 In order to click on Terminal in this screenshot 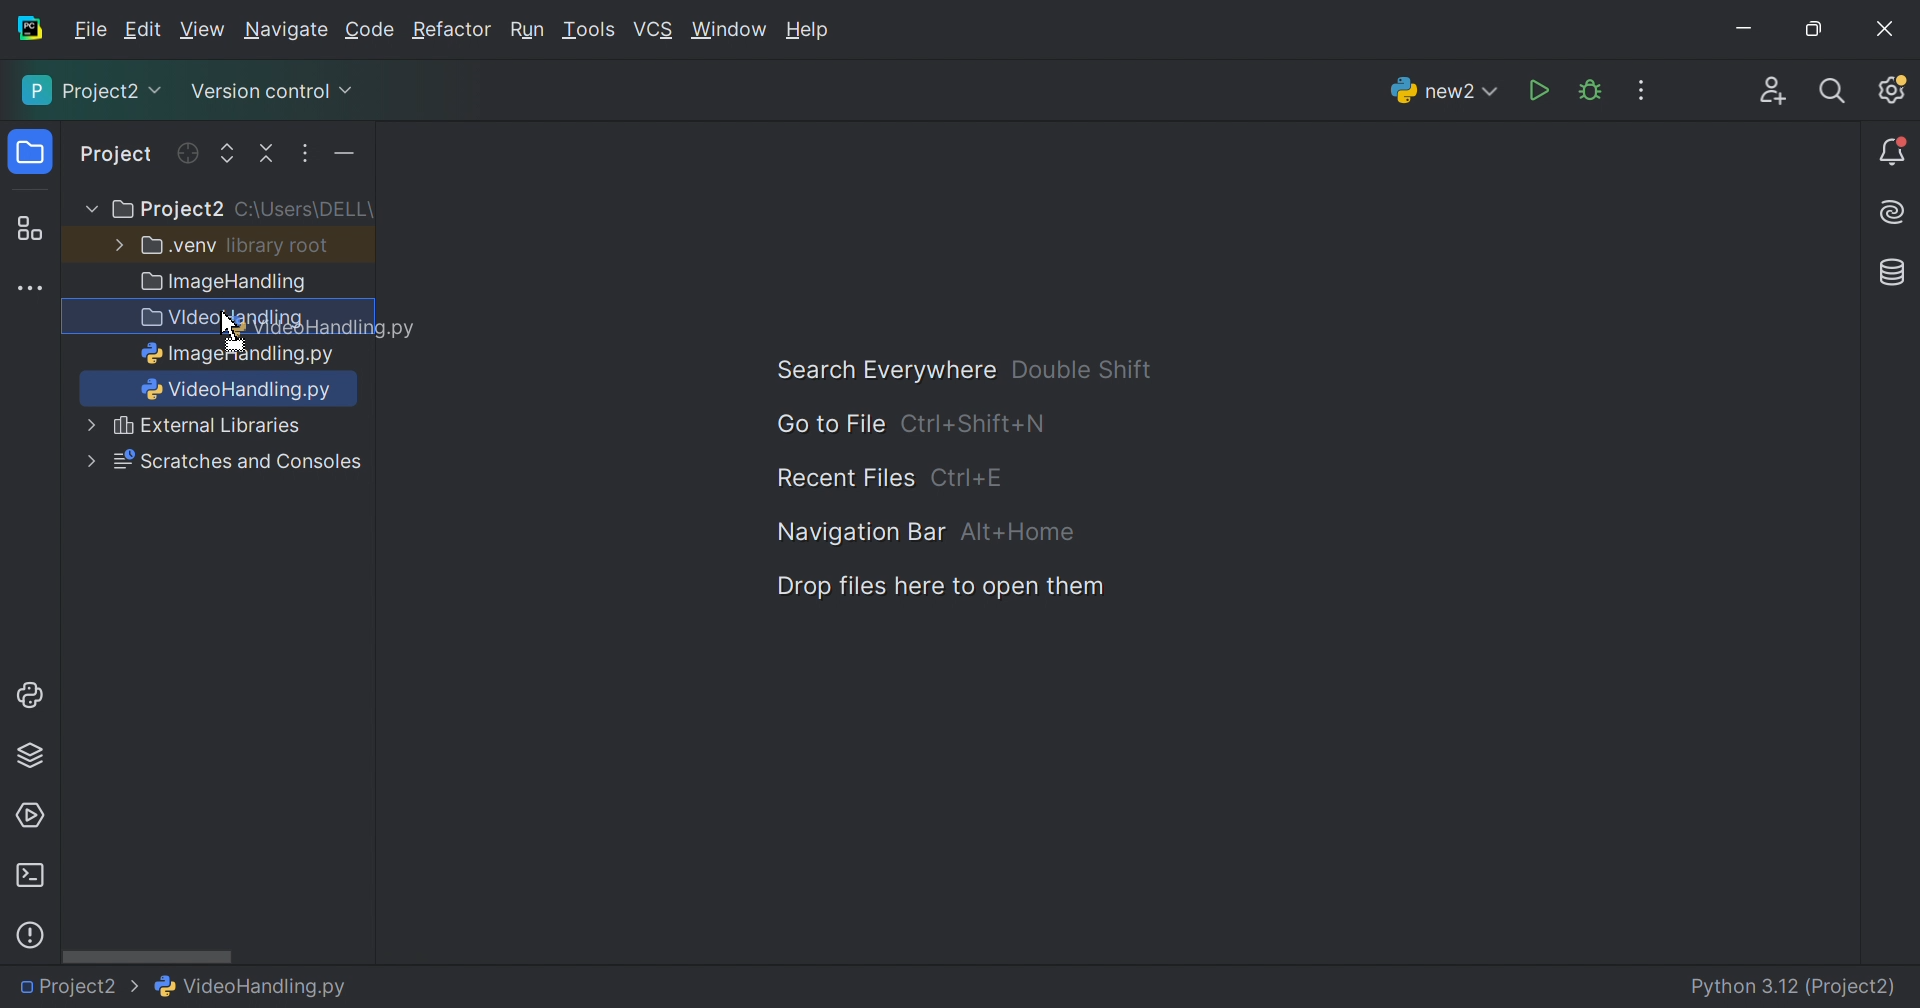, I will do `click(29, 876)`.